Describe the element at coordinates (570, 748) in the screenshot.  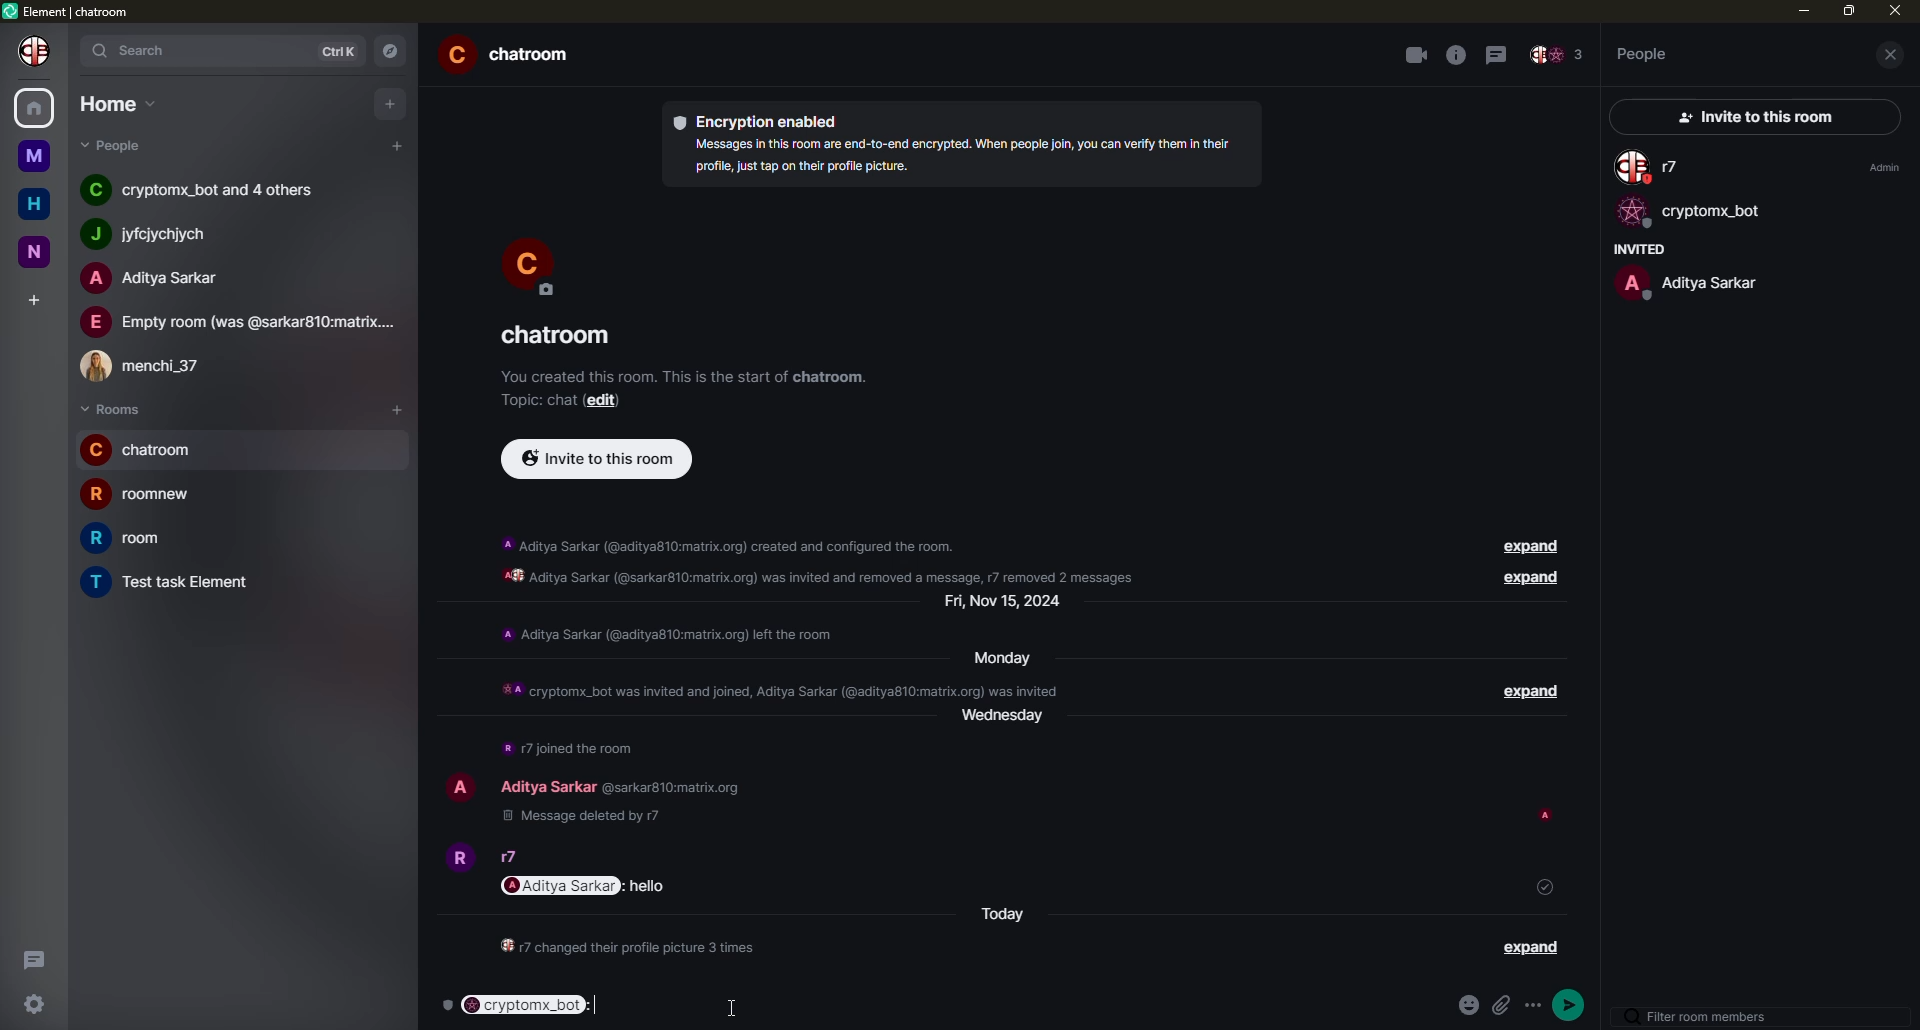
I see `info` at that location.